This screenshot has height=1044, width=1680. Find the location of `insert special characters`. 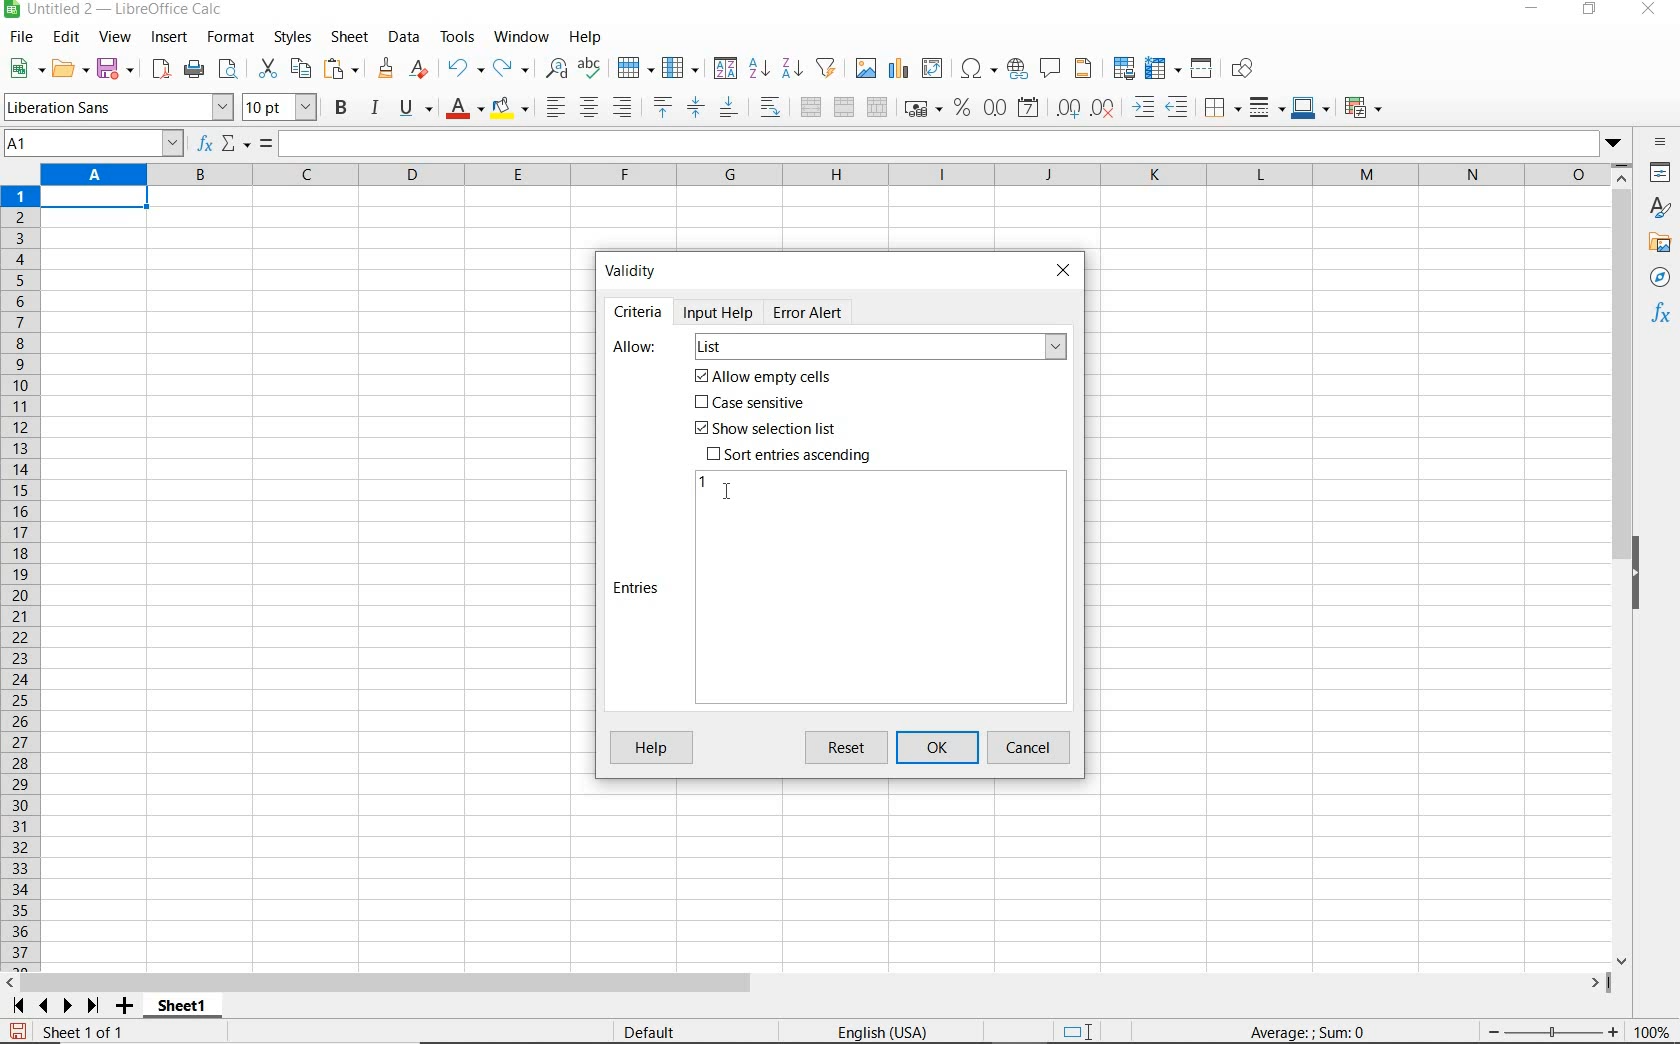

insert special characters is located at coordinates (979, 69).